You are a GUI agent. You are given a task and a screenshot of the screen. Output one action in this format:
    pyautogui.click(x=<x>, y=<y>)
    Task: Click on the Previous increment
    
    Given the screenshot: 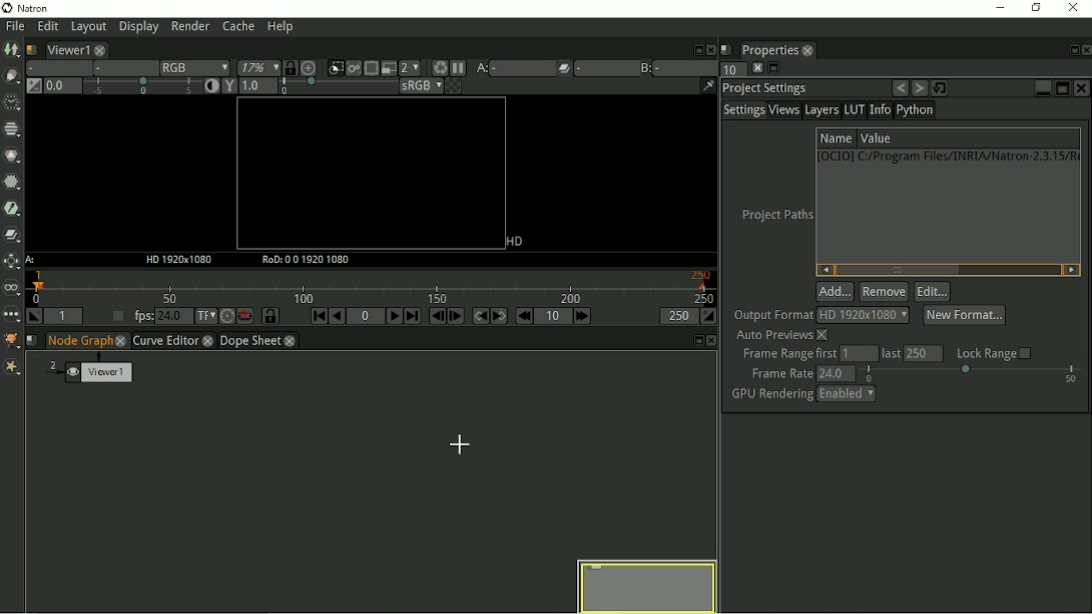 What is the action you would take?
    pyautogui.click(x=523, y=317)
    